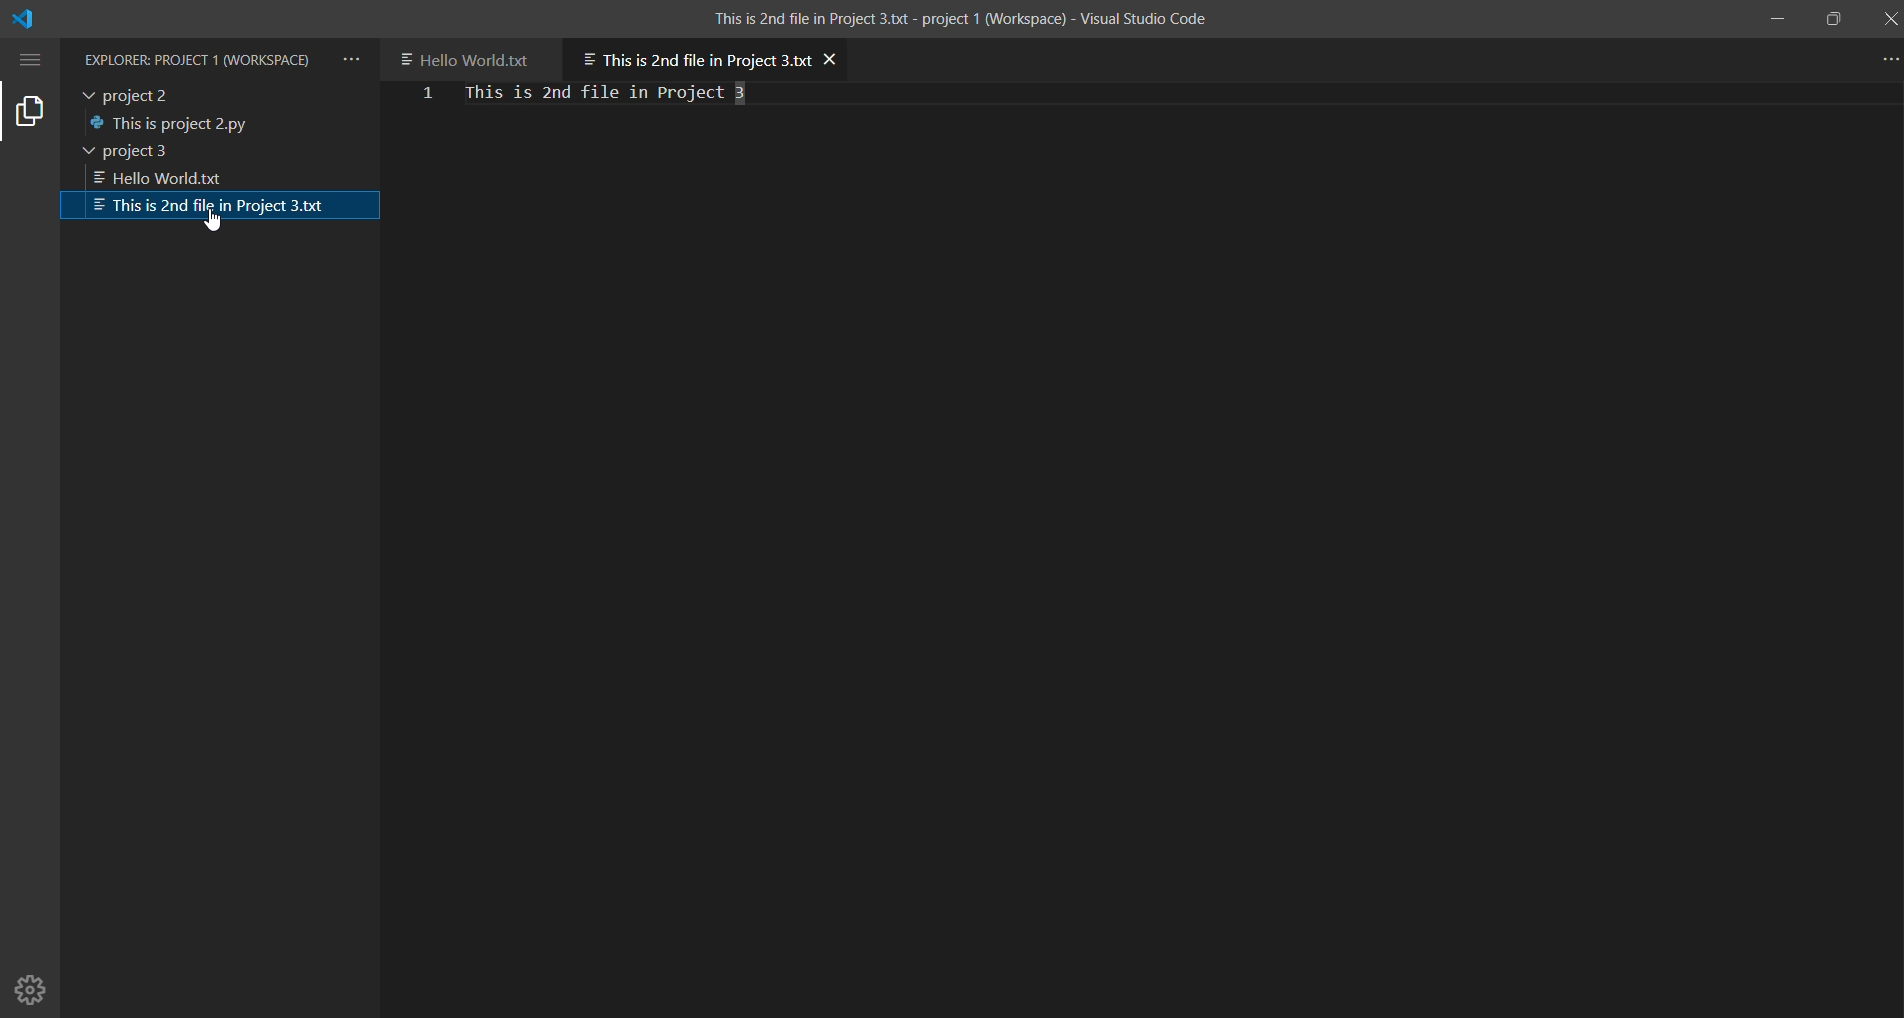  I want to click on project 3, so click(158, 152).